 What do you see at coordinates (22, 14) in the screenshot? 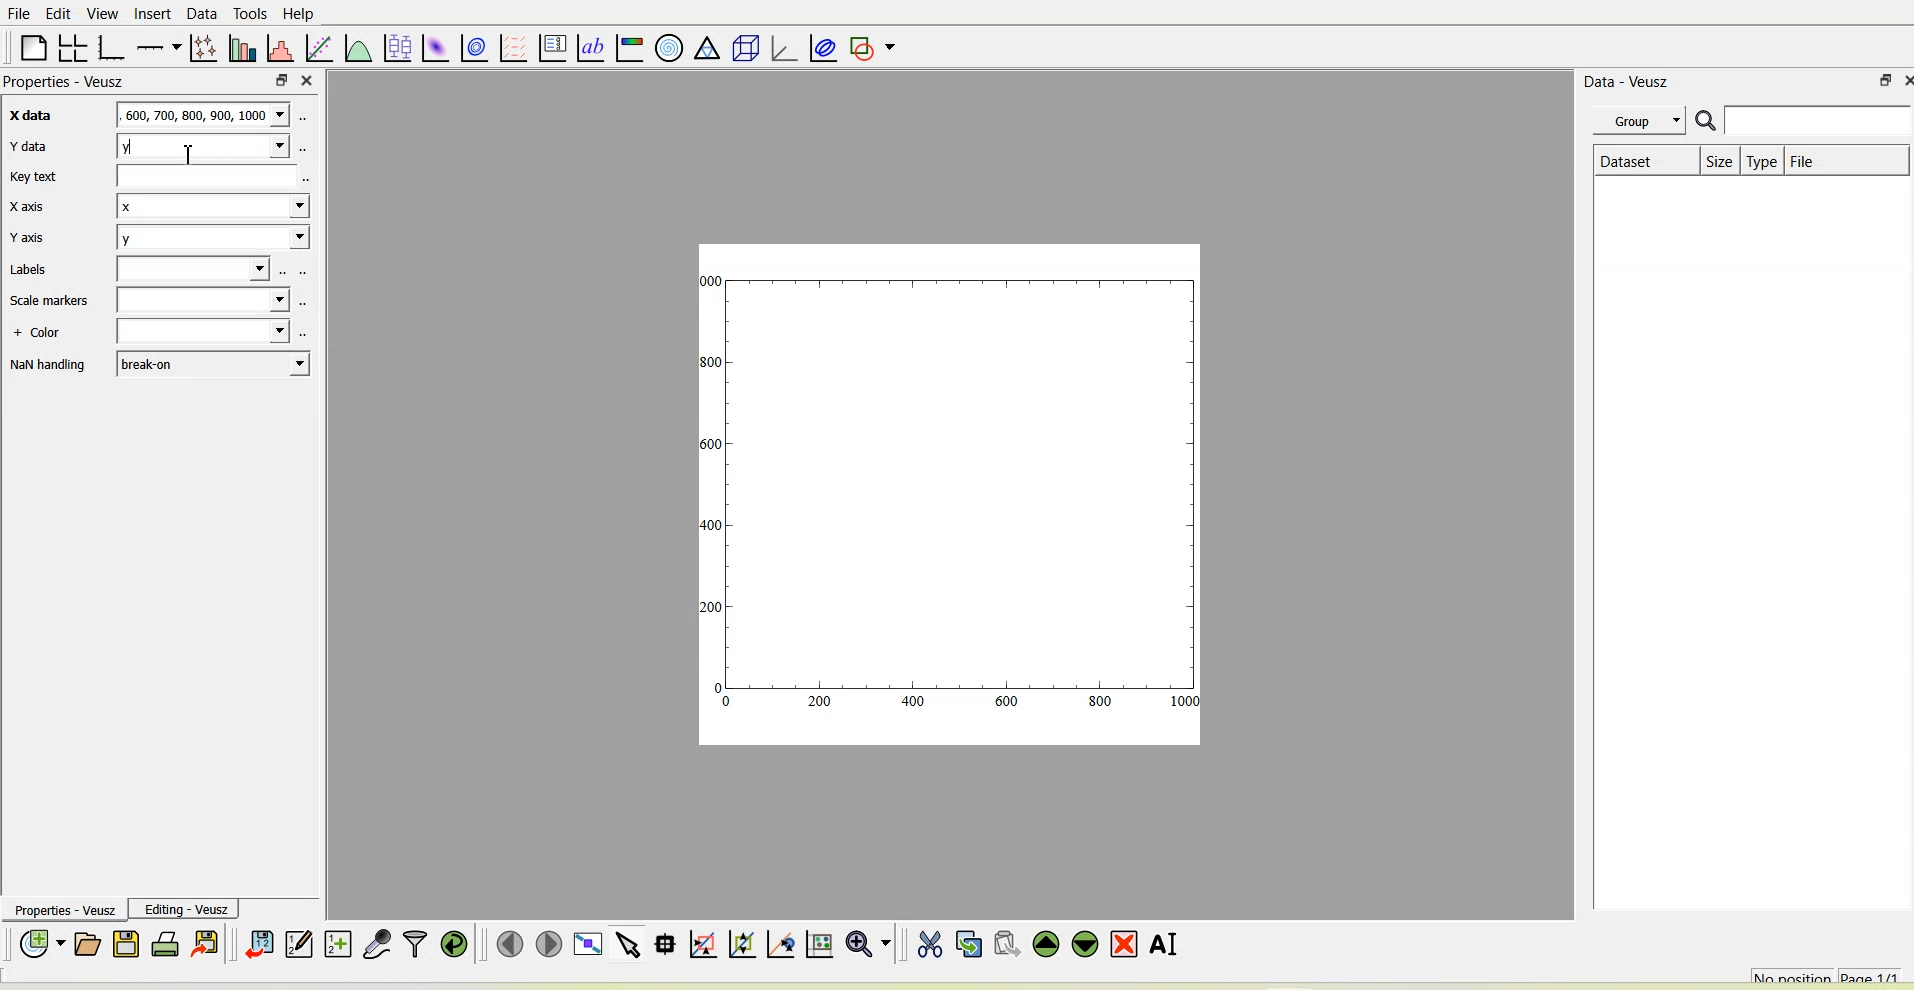
I see `File` at bounding box center [22, 14].